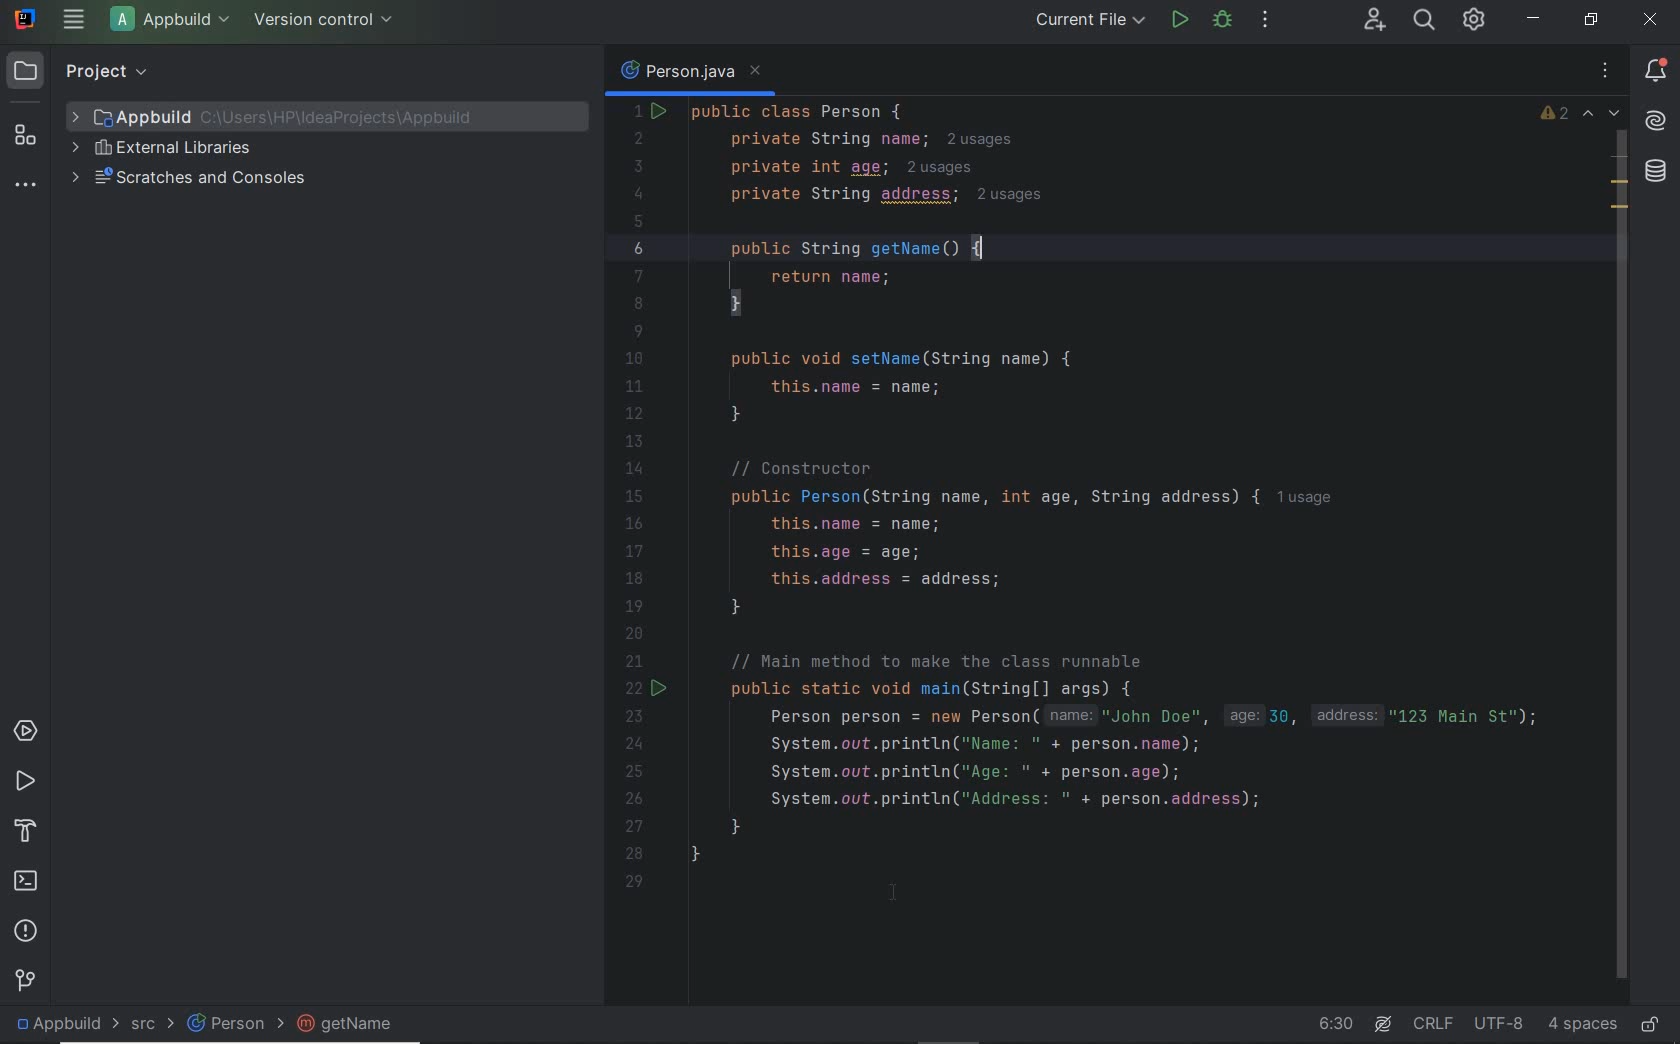 This screenshot has height=1044, width=1680. Describe the element at coordinates (26, 979) in the screenshot. I see `version control` at that location.